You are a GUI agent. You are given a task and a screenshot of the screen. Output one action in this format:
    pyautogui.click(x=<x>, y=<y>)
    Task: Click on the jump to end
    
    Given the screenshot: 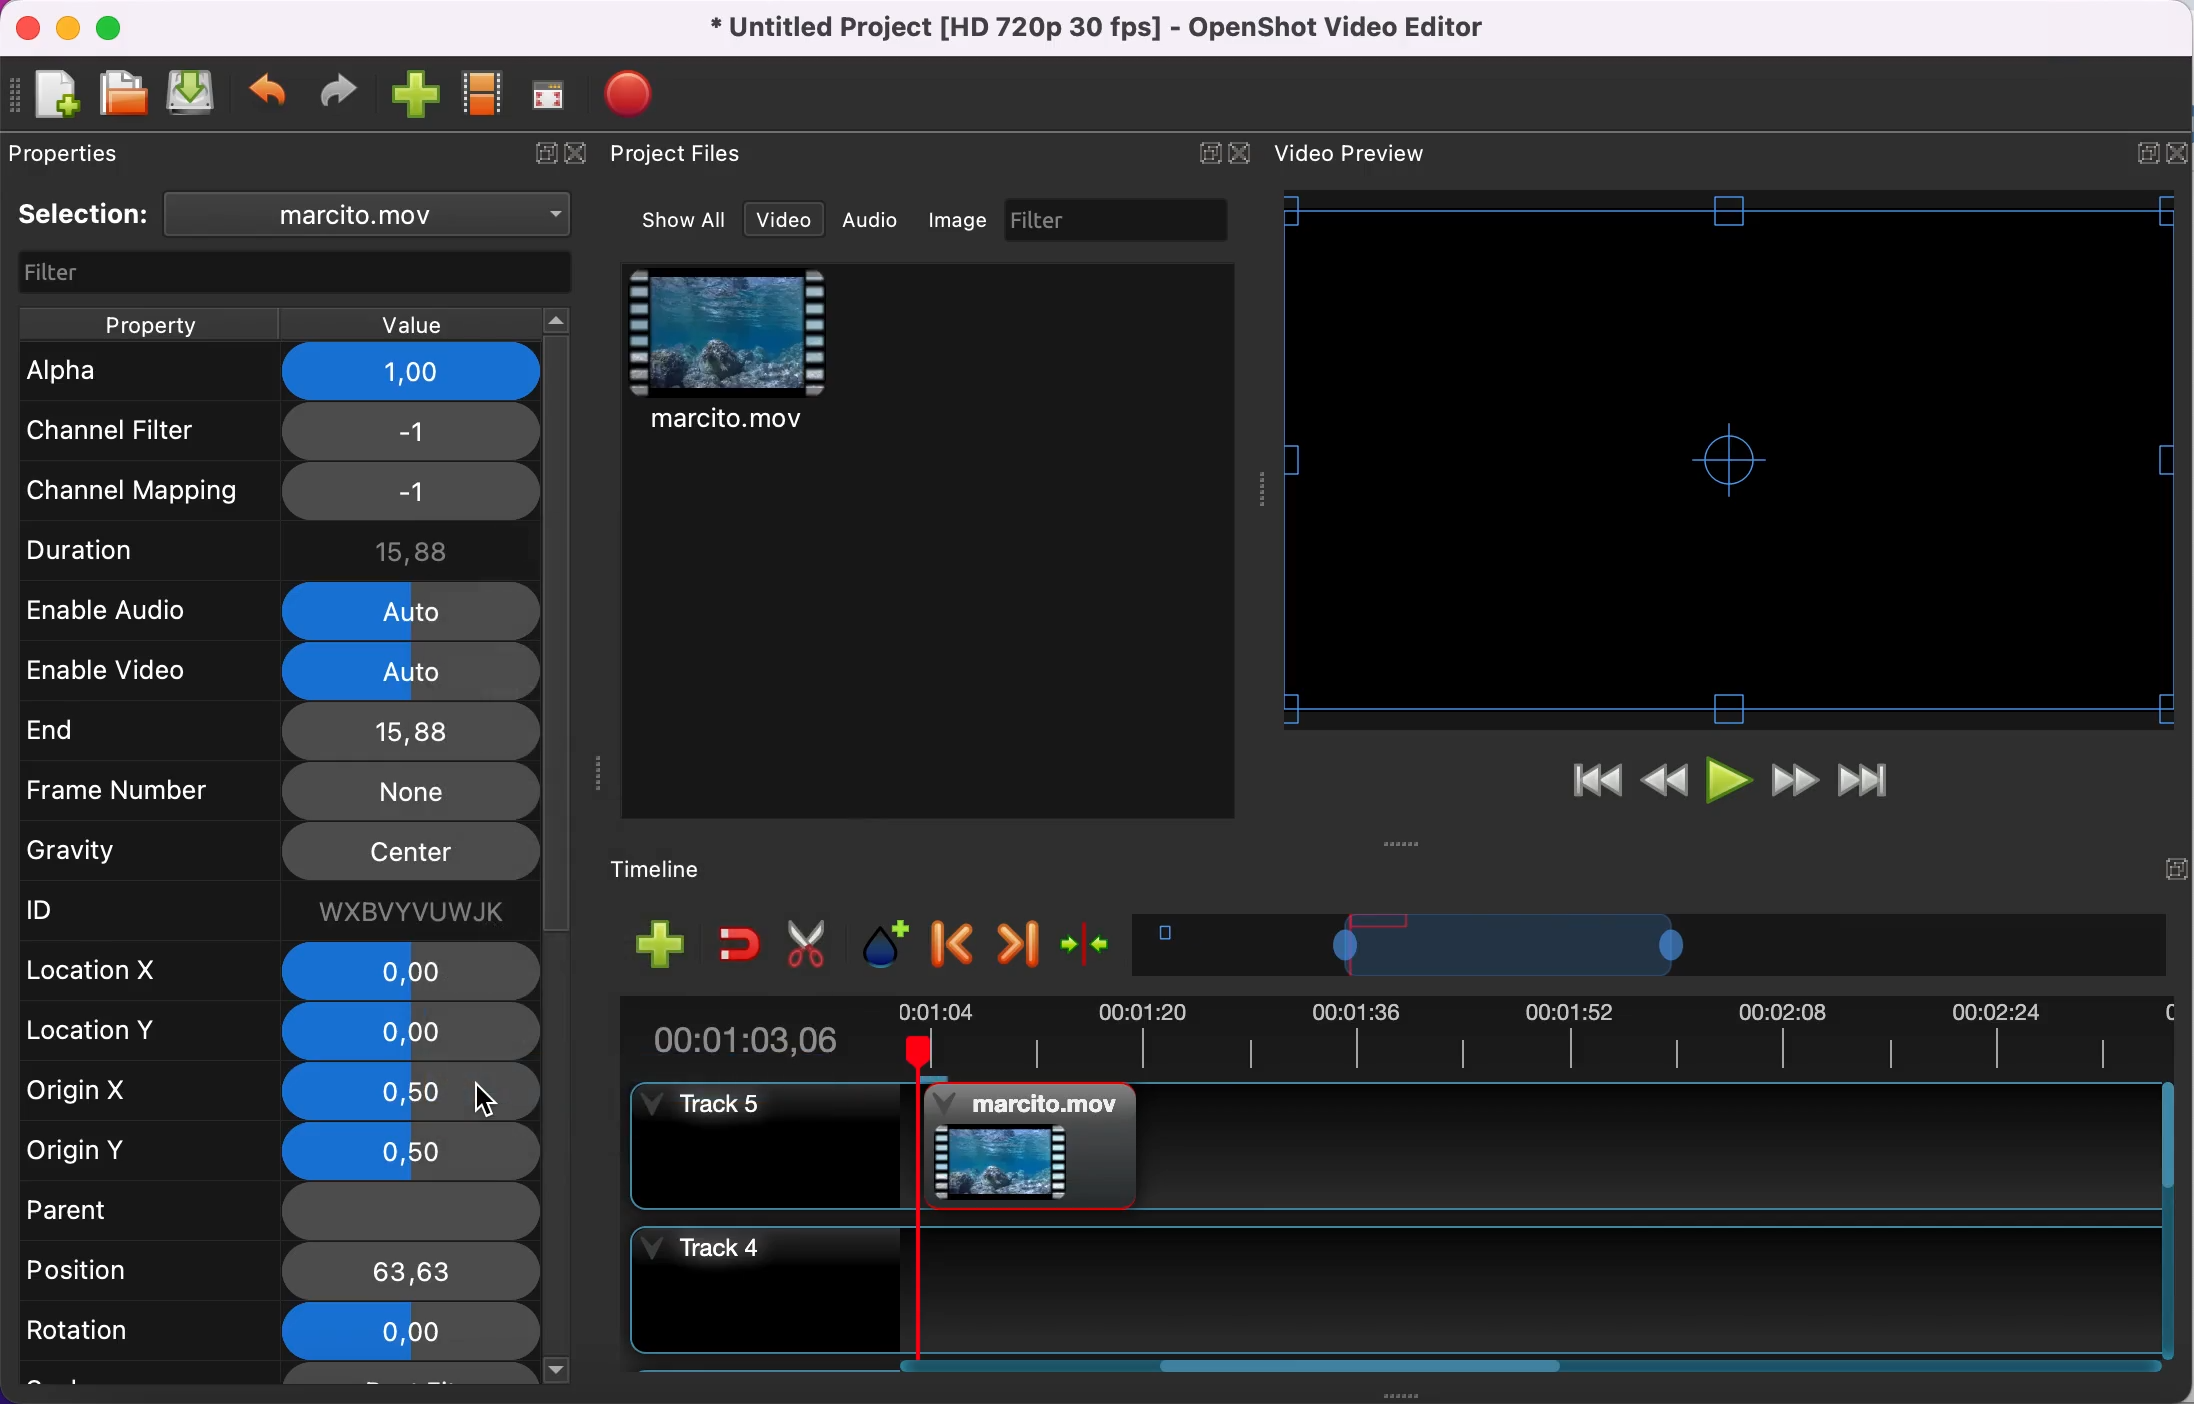 What is the action you would take?
    pyautogui.click(x=1864, y=783)
    